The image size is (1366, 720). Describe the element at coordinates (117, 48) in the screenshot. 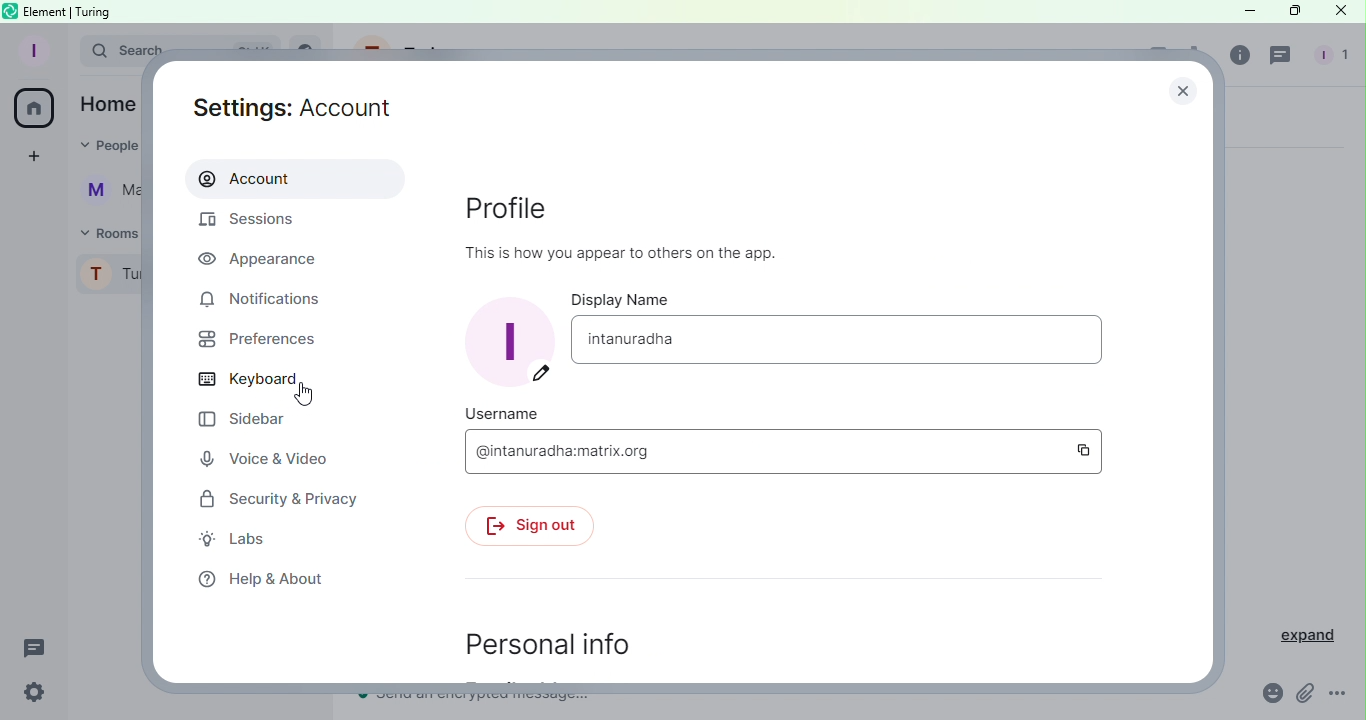

I see `Search bar` at that location.